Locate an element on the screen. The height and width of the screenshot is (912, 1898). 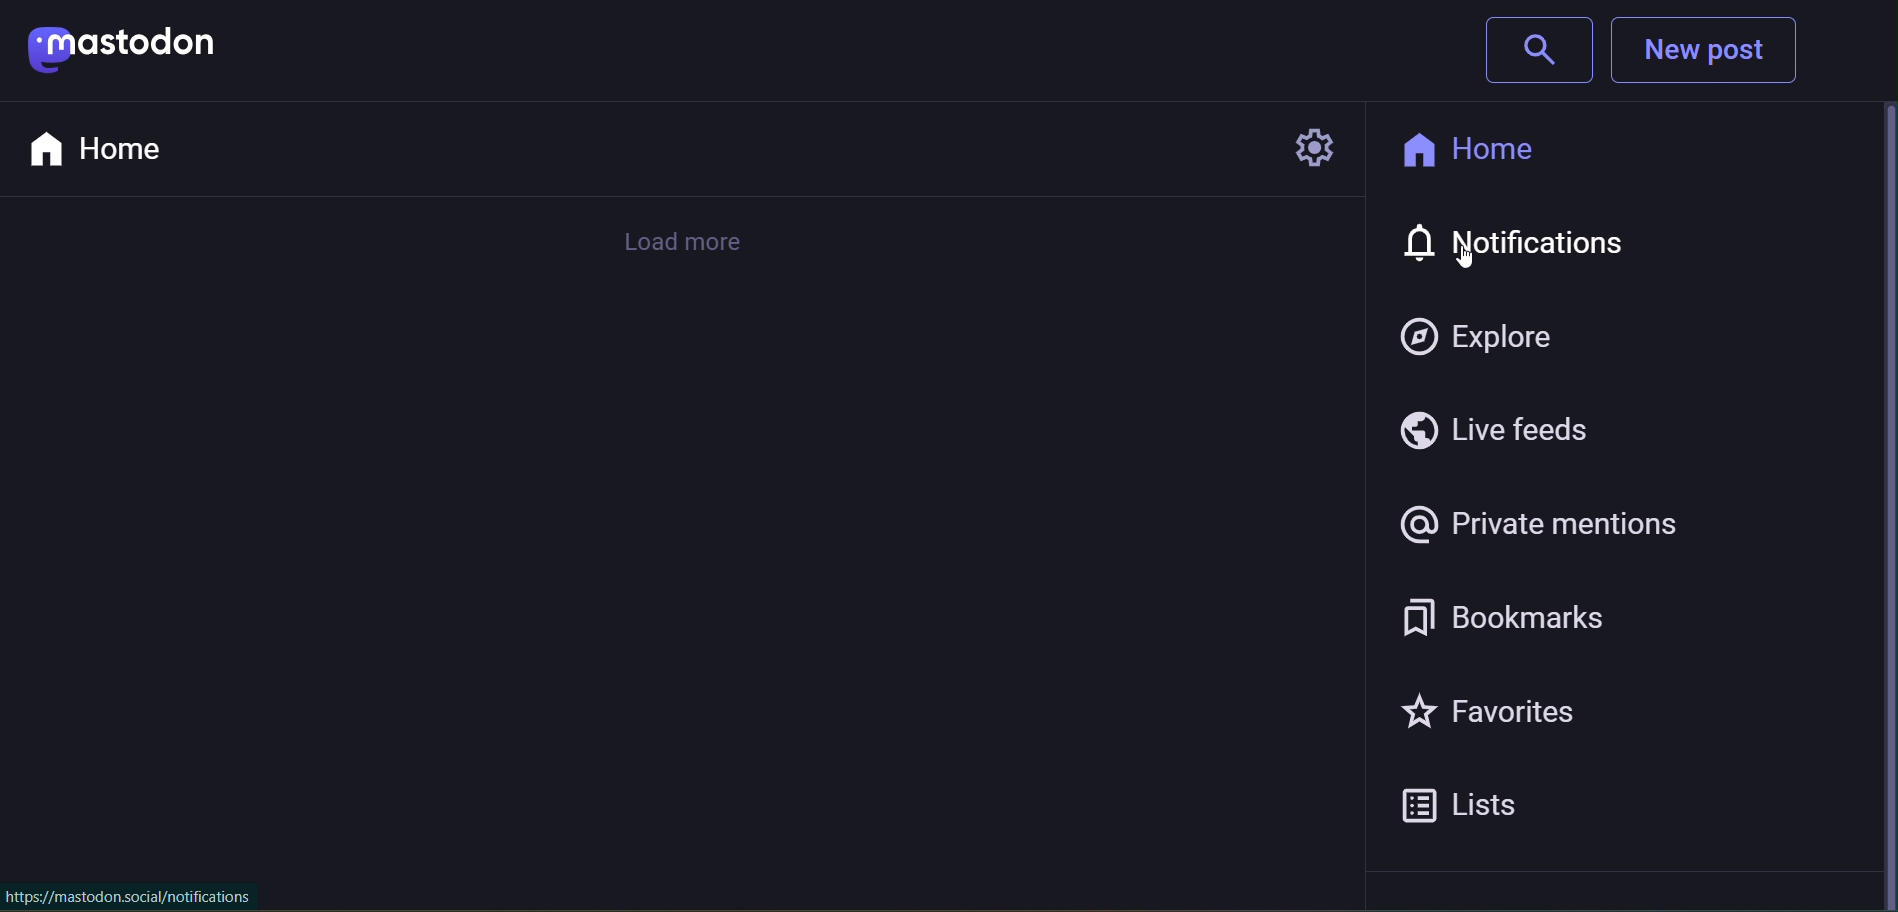
home is located at coordinates (107, 148).